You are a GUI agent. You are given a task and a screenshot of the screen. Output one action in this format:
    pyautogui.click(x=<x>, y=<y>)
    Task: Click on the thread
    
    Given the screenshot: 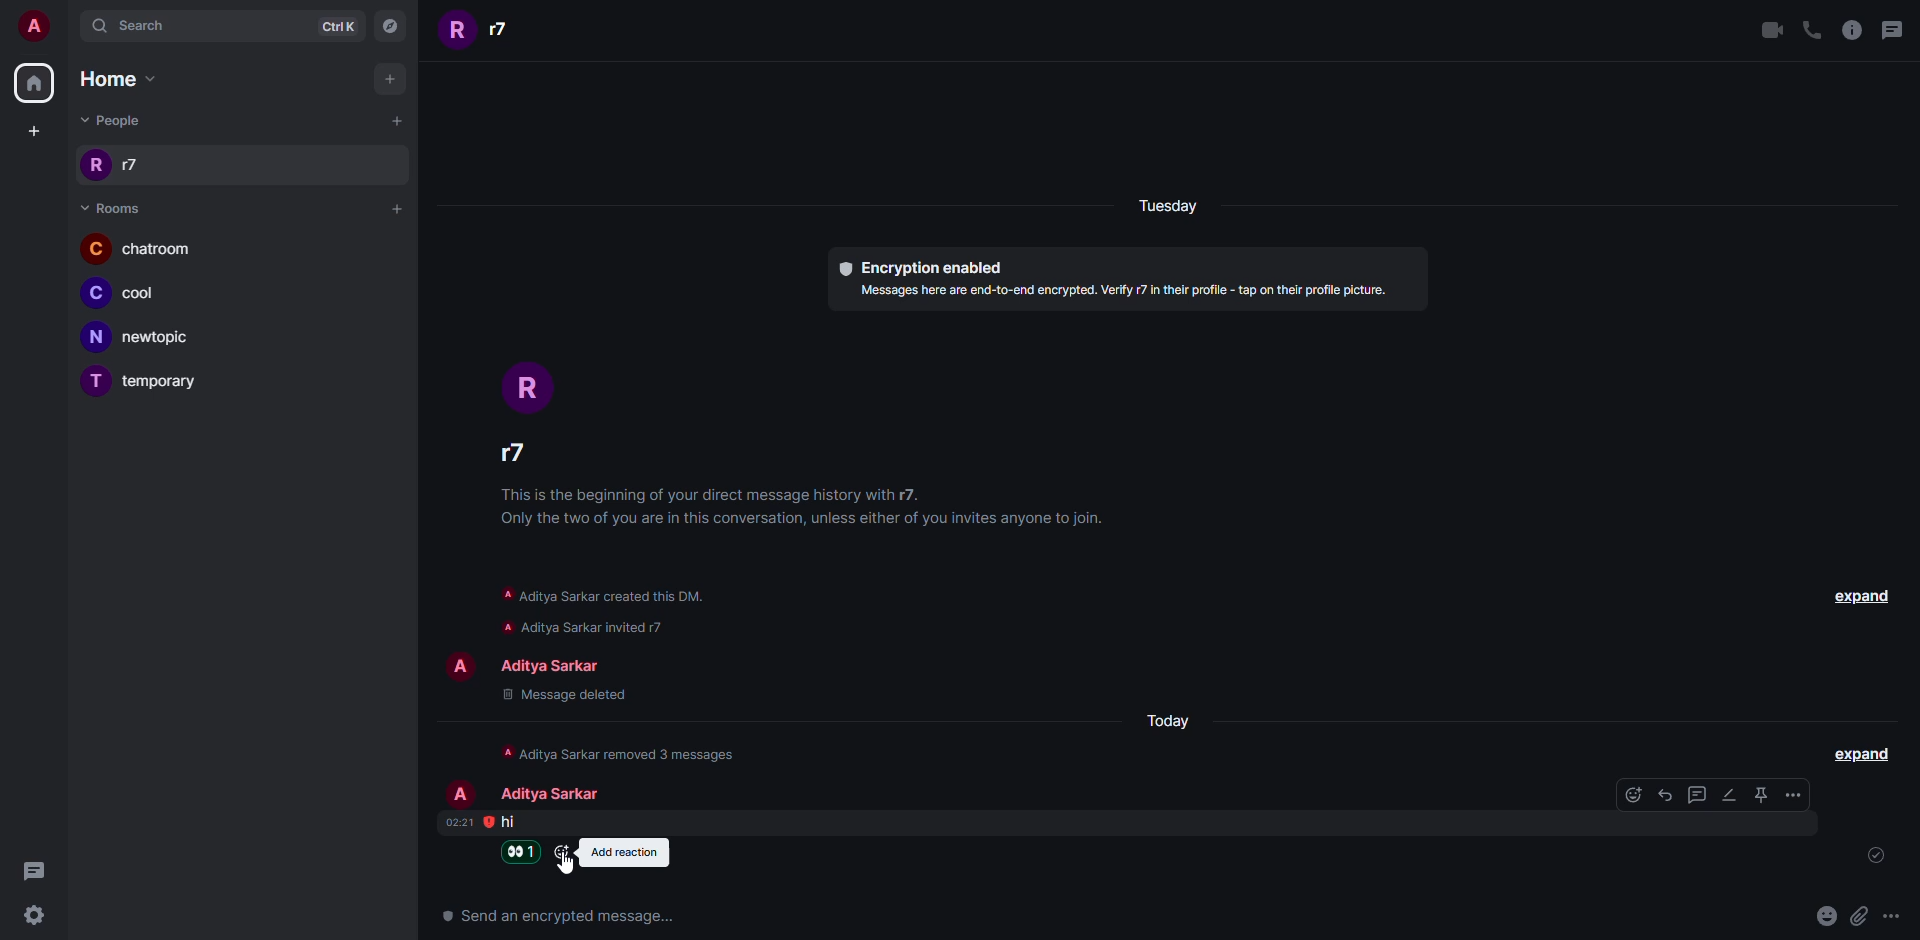 What is the action you would take?
    pyautogui.click(x=1699, y=794)
    